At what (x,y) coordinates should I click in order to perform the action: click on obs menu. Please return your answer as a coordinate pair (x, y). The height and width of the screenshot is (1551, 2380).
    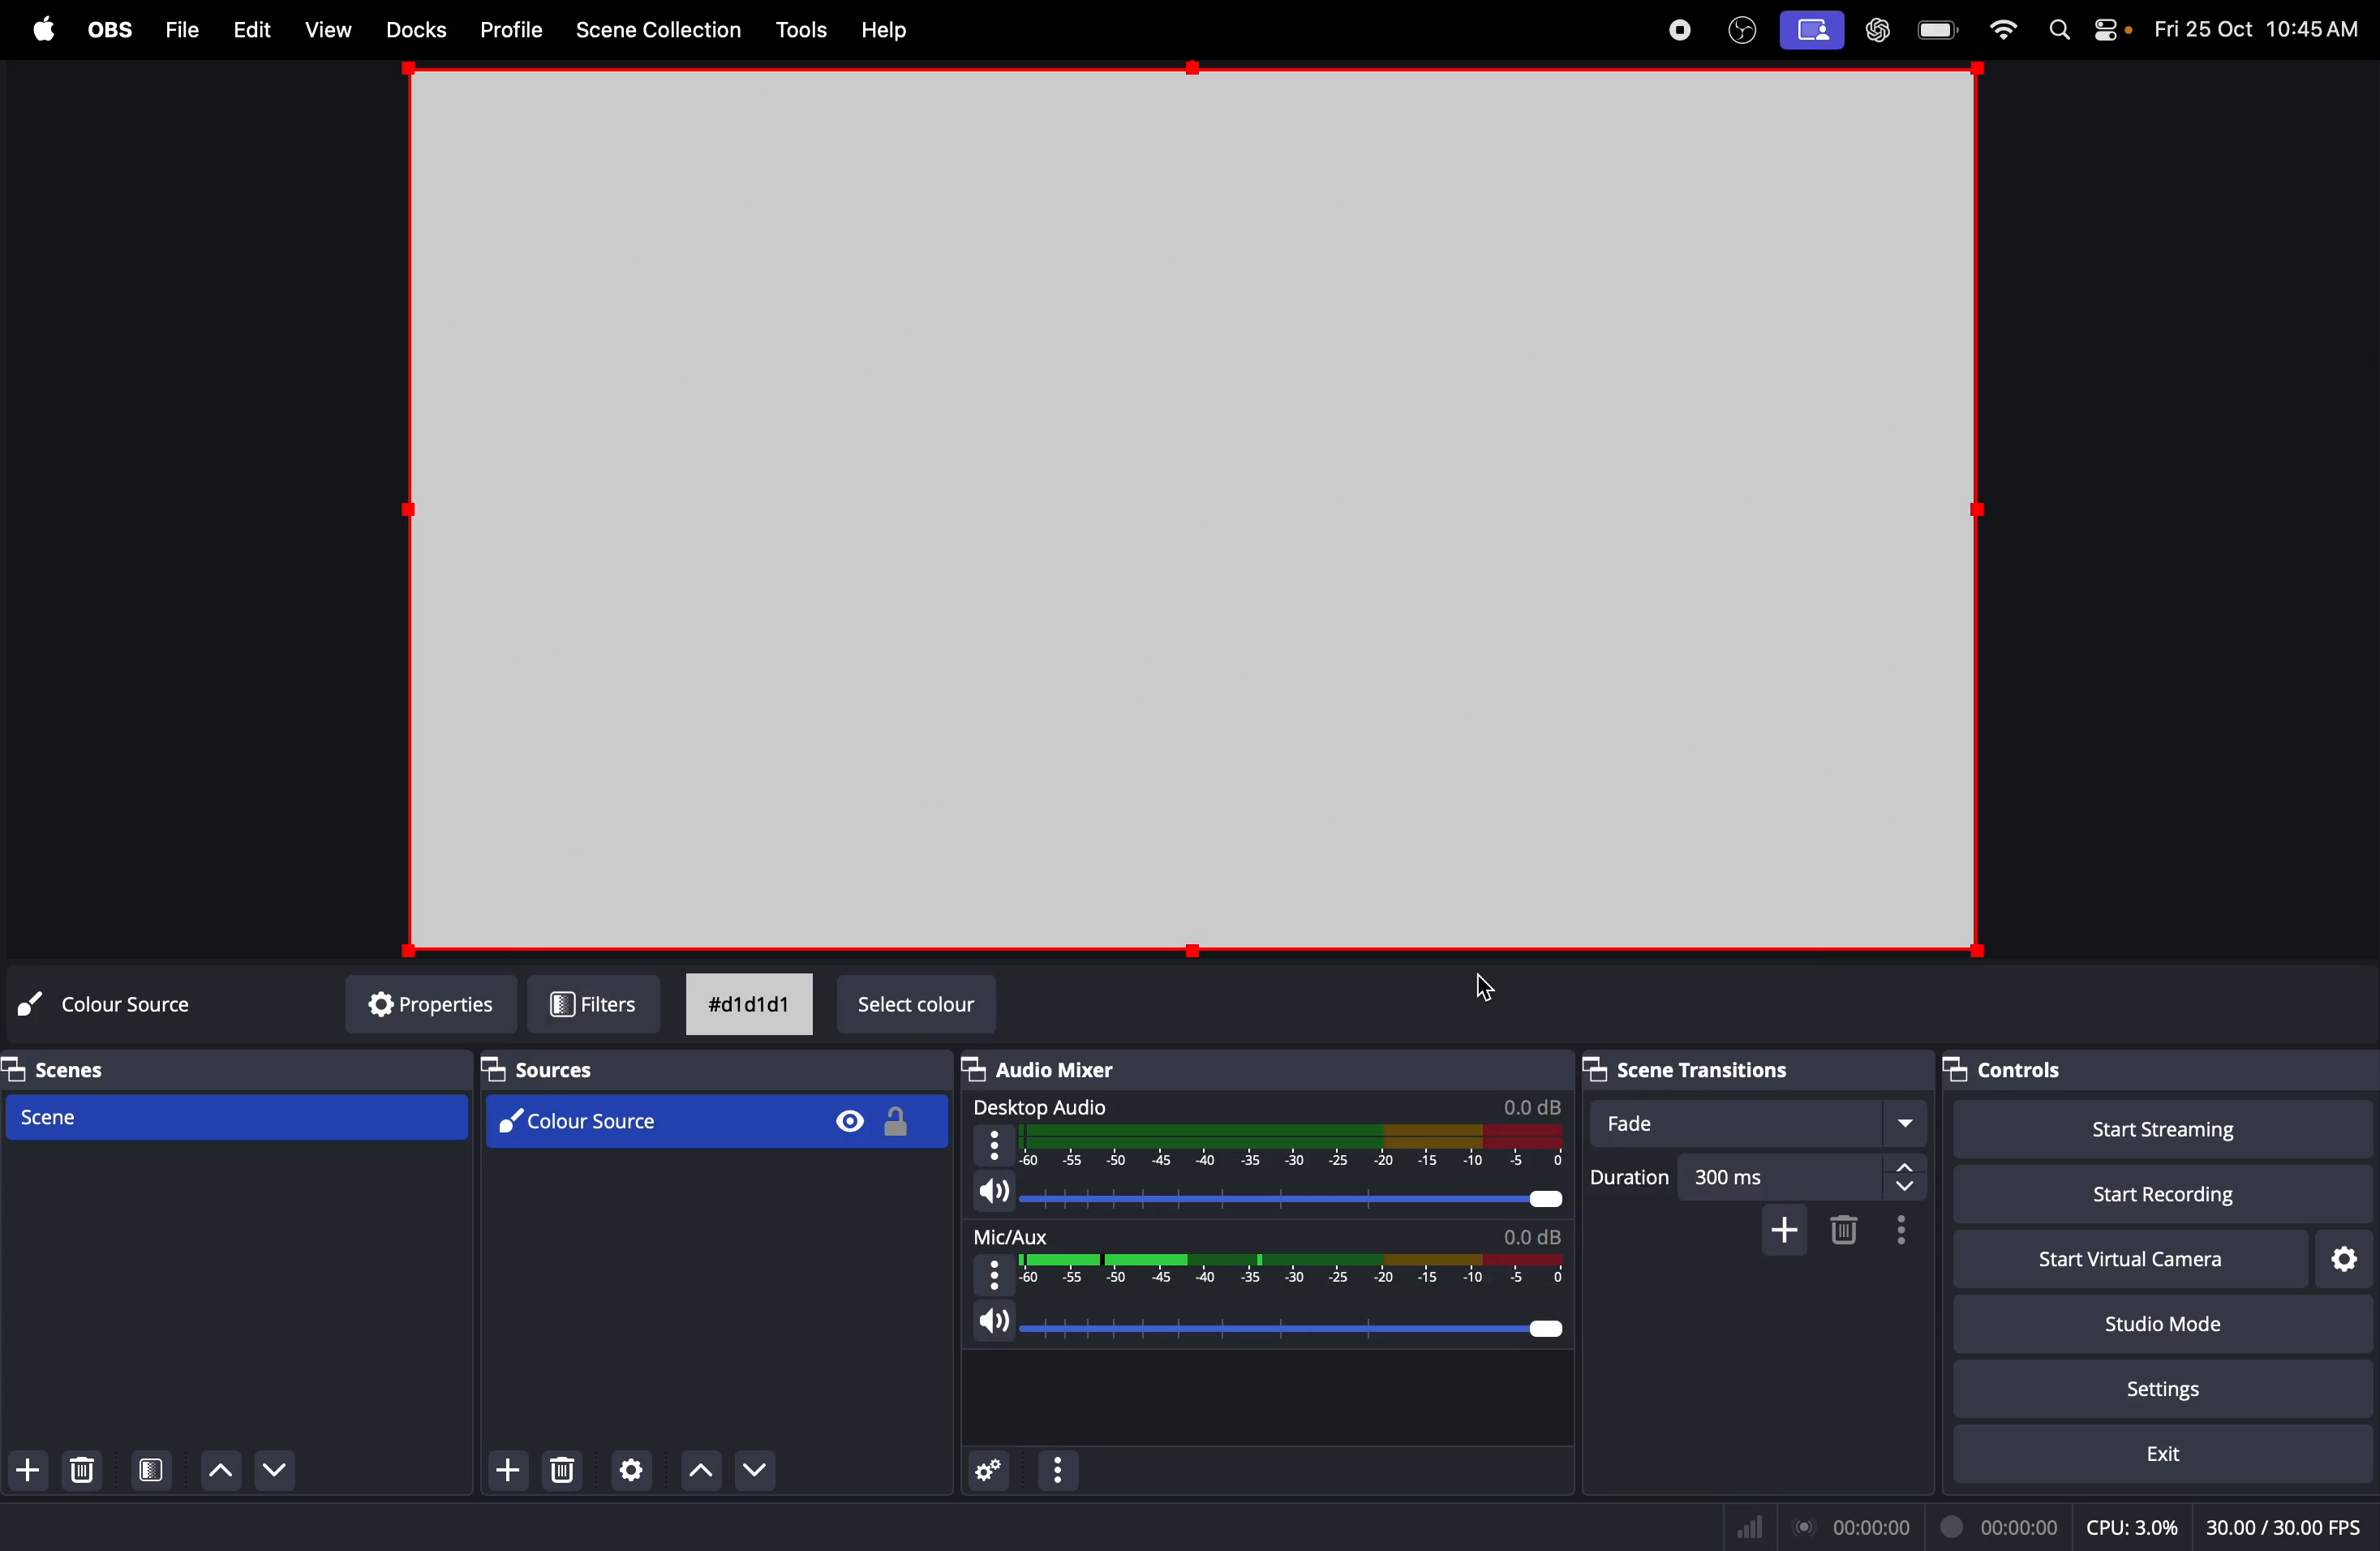
    Looking at the image, I should click on (108, 27).